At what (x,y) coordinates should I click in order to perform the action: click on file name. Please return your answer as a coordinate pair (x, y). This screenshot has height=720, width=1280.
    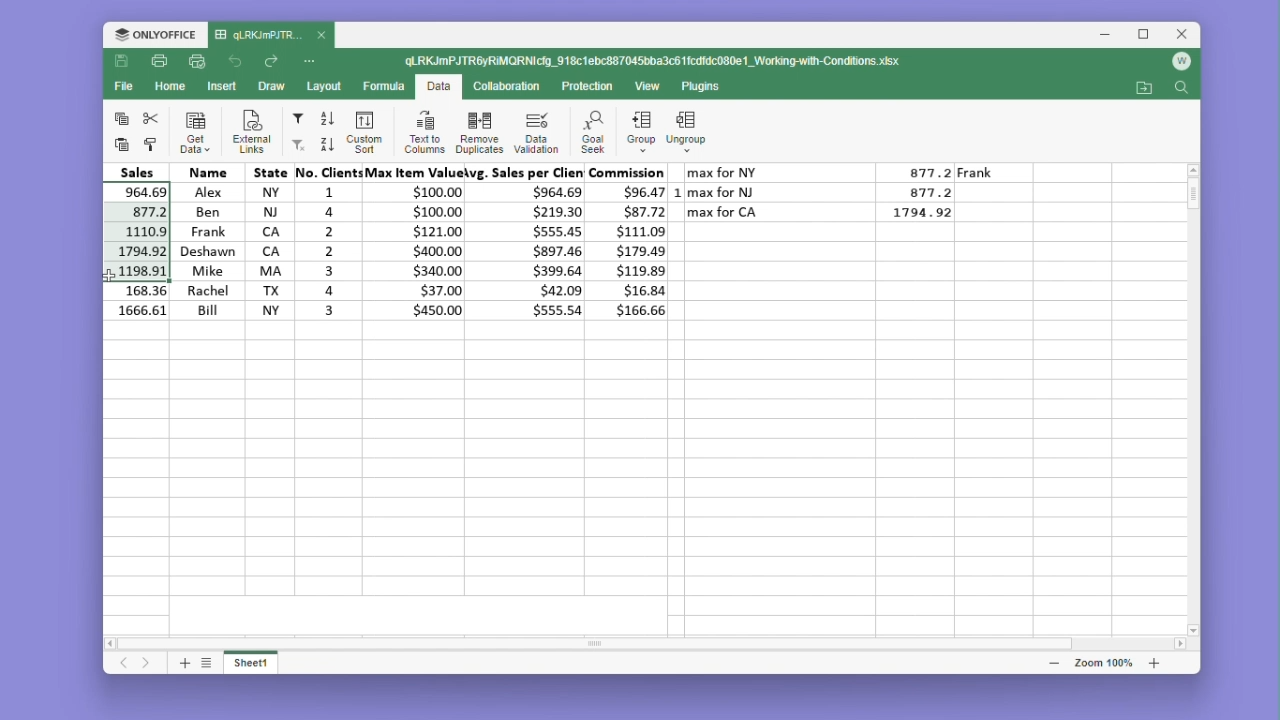
    Looking at the image, I should click on (271, 36).